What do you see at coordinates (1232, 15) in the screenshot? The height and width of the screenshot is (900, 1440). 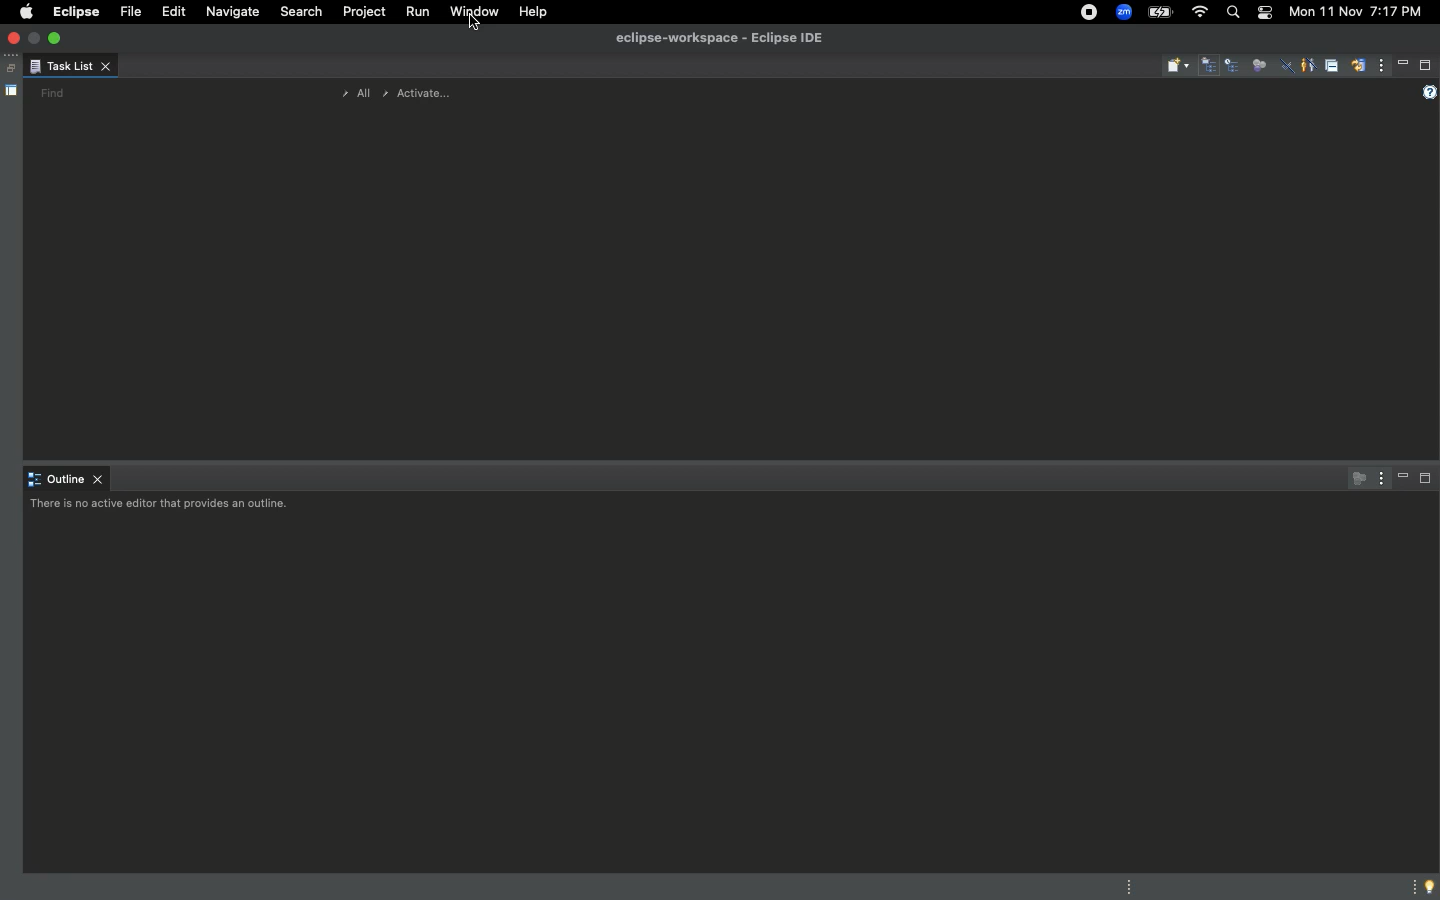 I see `Search` at bounding box center [1232, 15].